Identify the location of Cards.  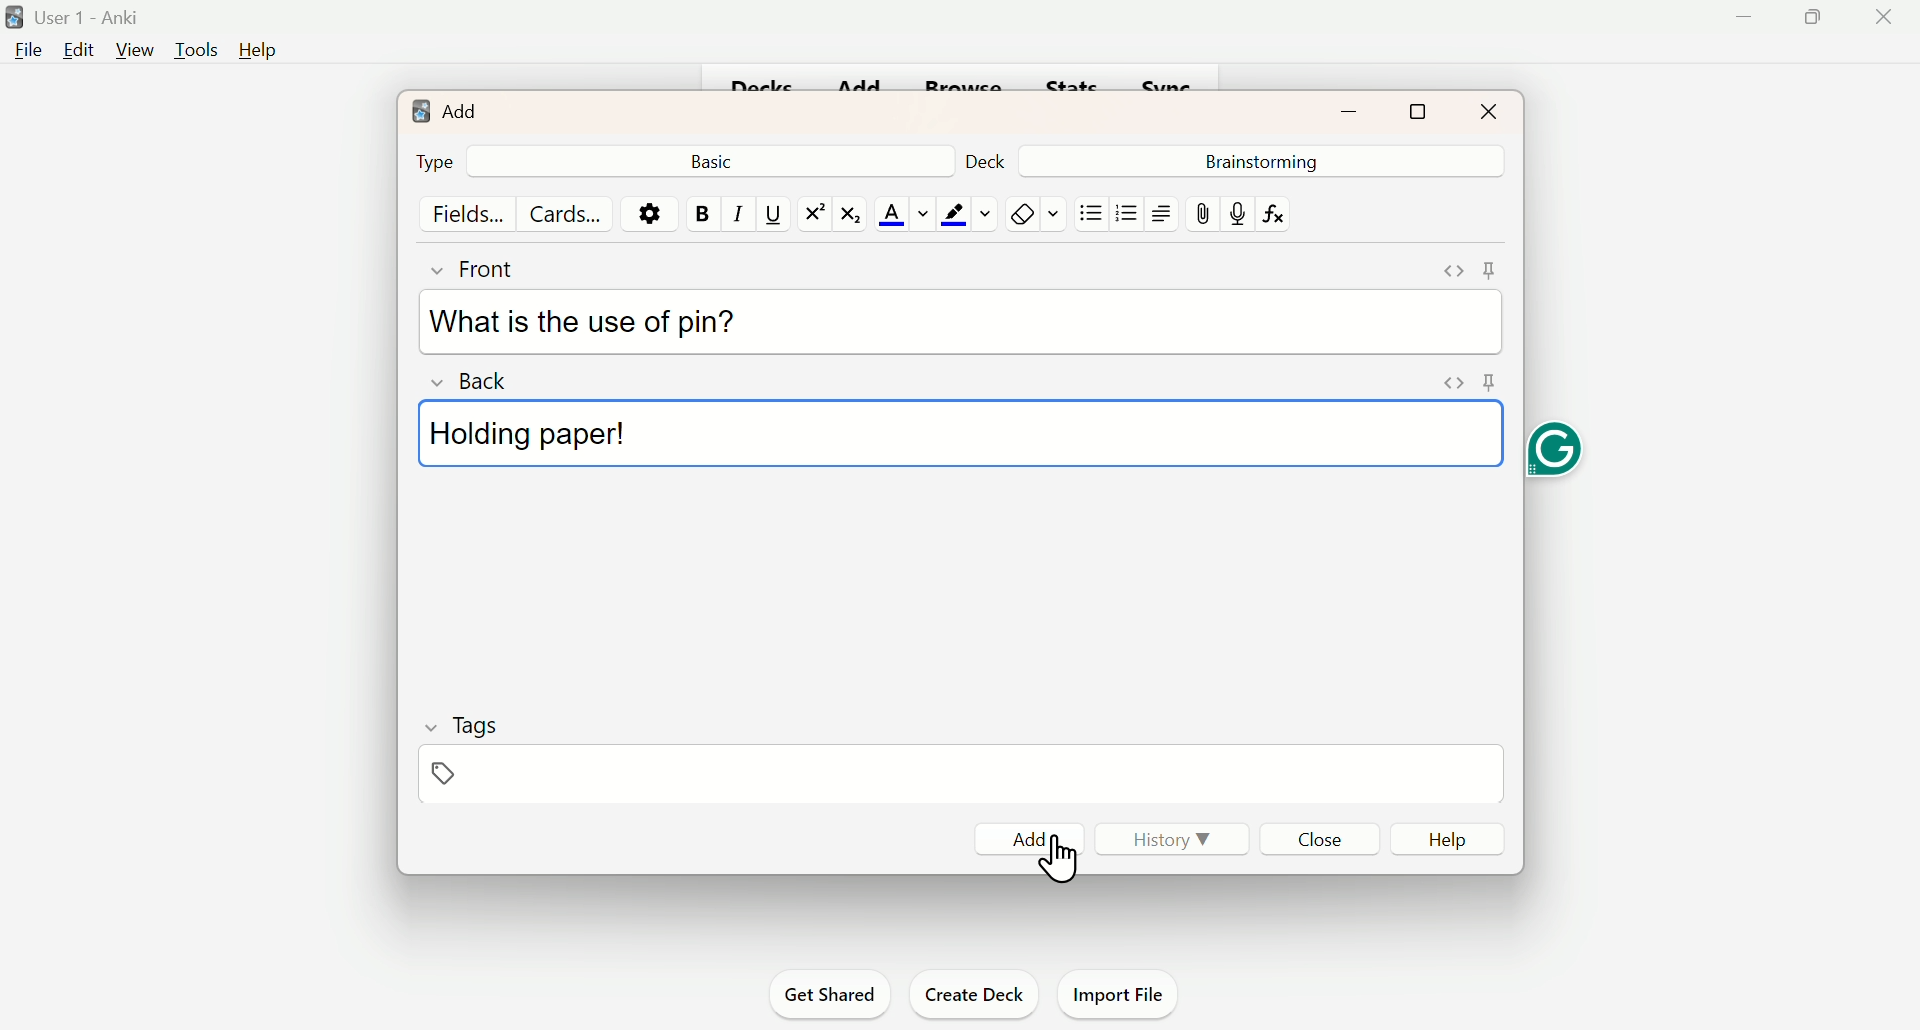
(565, 213).